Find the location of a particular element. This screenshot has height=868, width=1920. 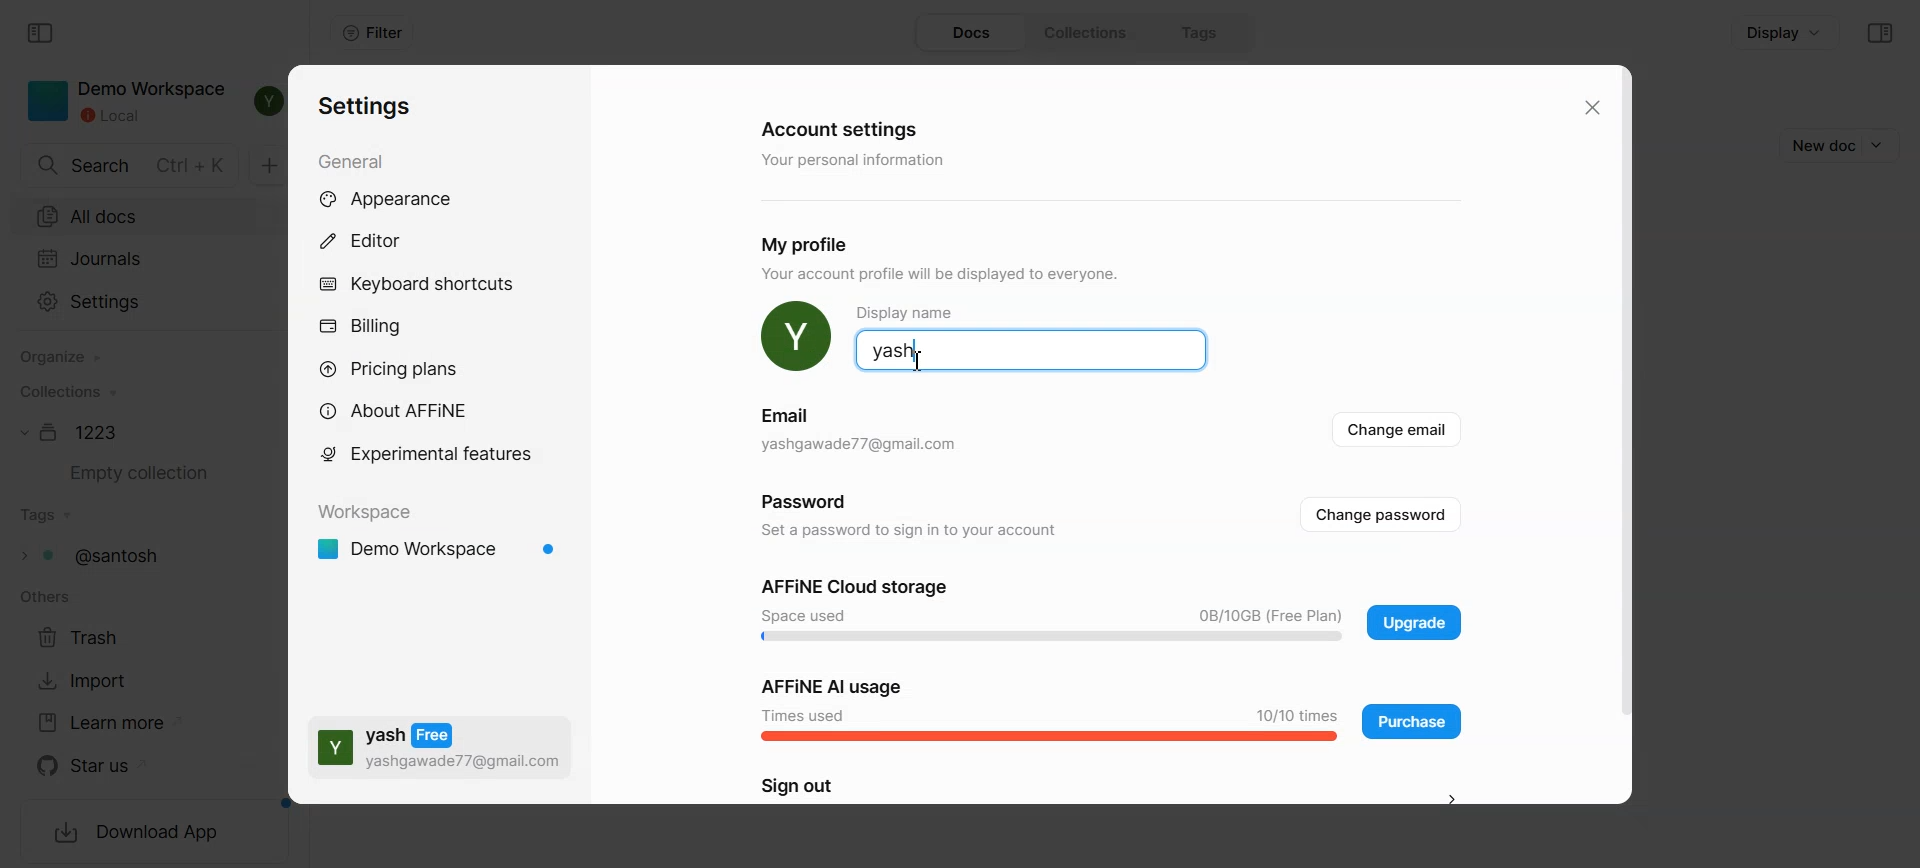

Vertical scroll bar is located at coordinates (1621, 434).